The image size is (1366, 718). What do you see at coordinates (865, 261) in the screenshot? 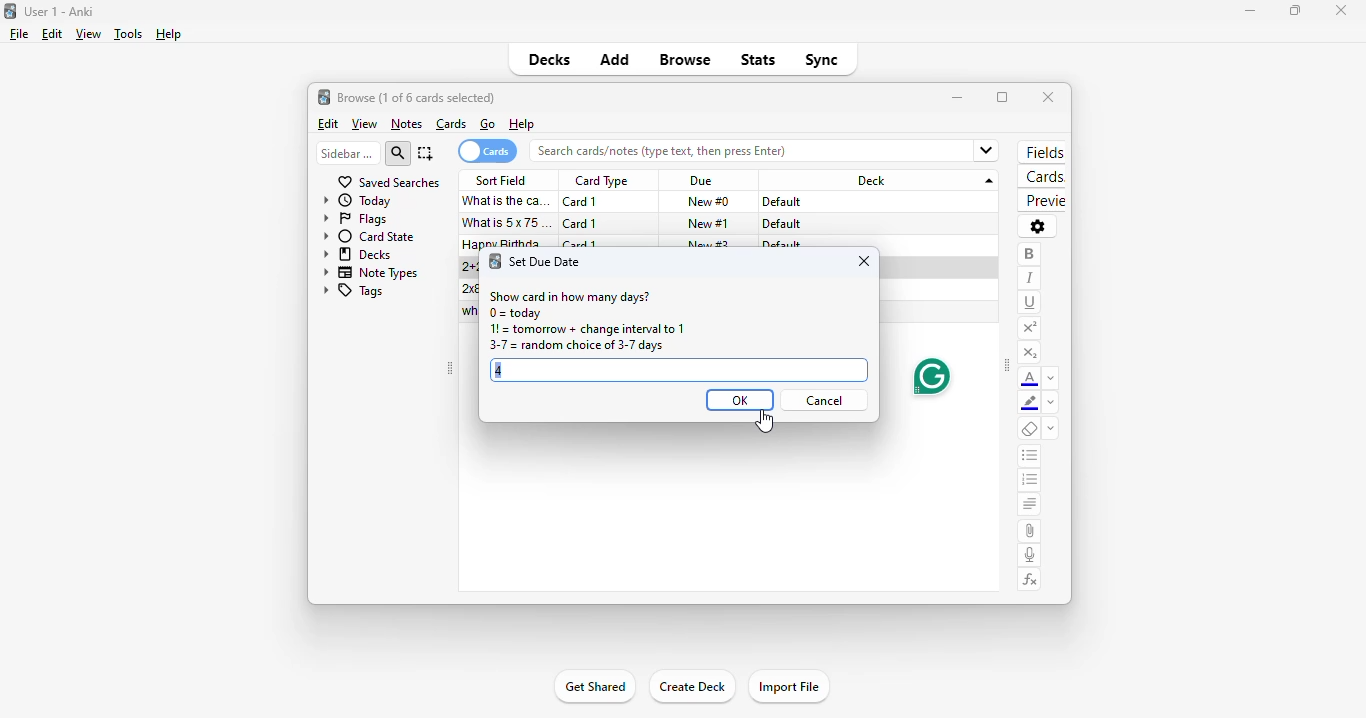
I see `close` at bounding box center [865, 261].